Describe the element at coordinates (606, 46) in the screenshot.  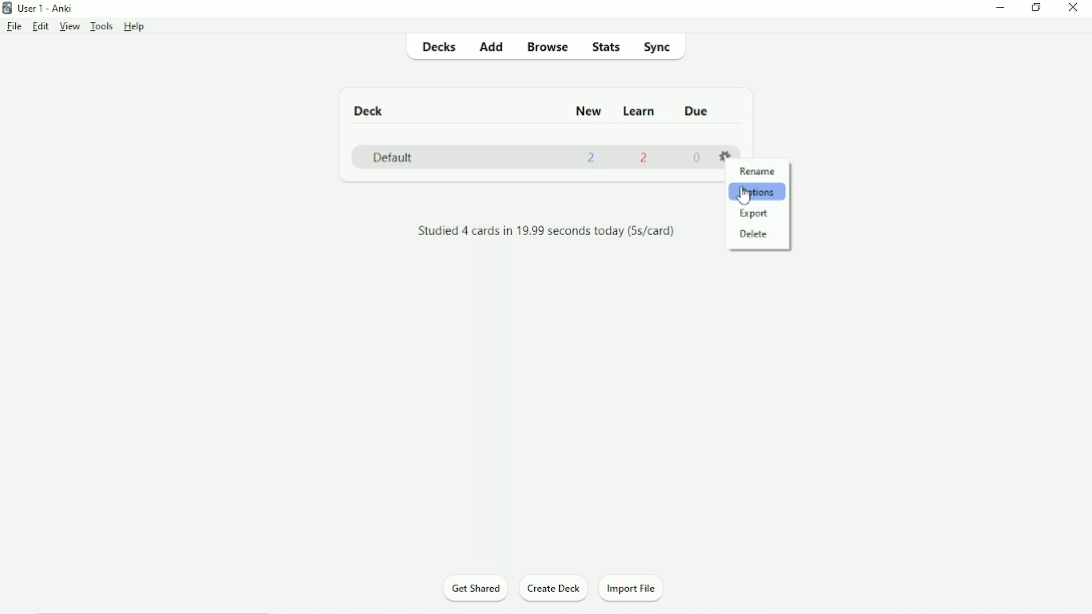
I see `Stats` at that location.